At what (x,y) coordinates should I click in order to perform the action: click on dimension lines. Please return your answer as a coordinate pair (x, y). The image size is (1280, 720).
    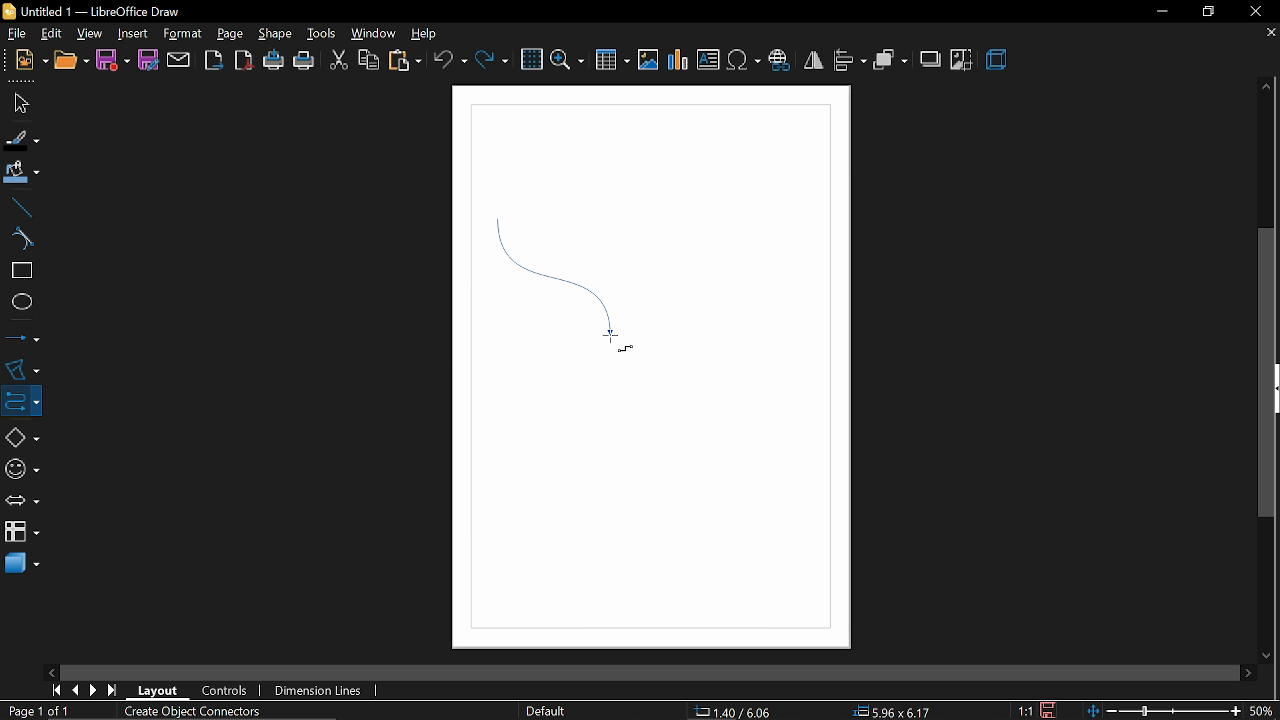
    Looking at the image, I should click on (321, 691).